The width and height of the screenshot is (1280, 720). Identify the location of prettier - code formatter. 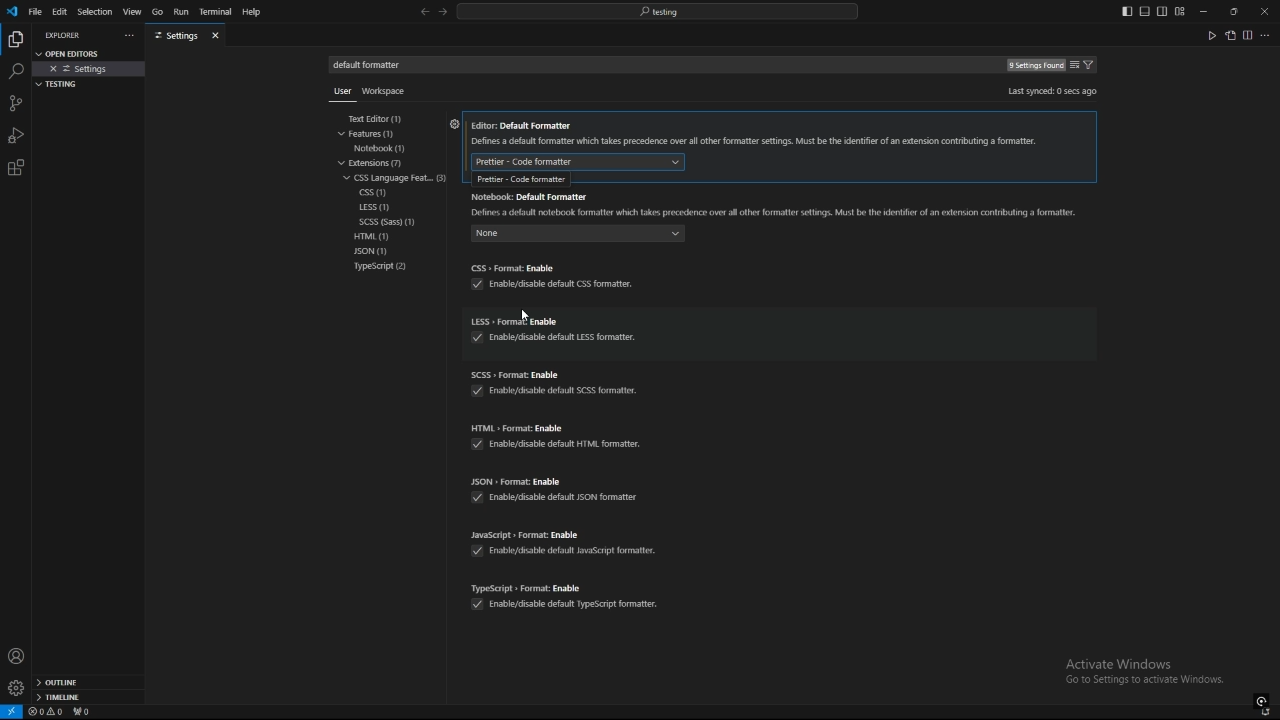
(516, 179).